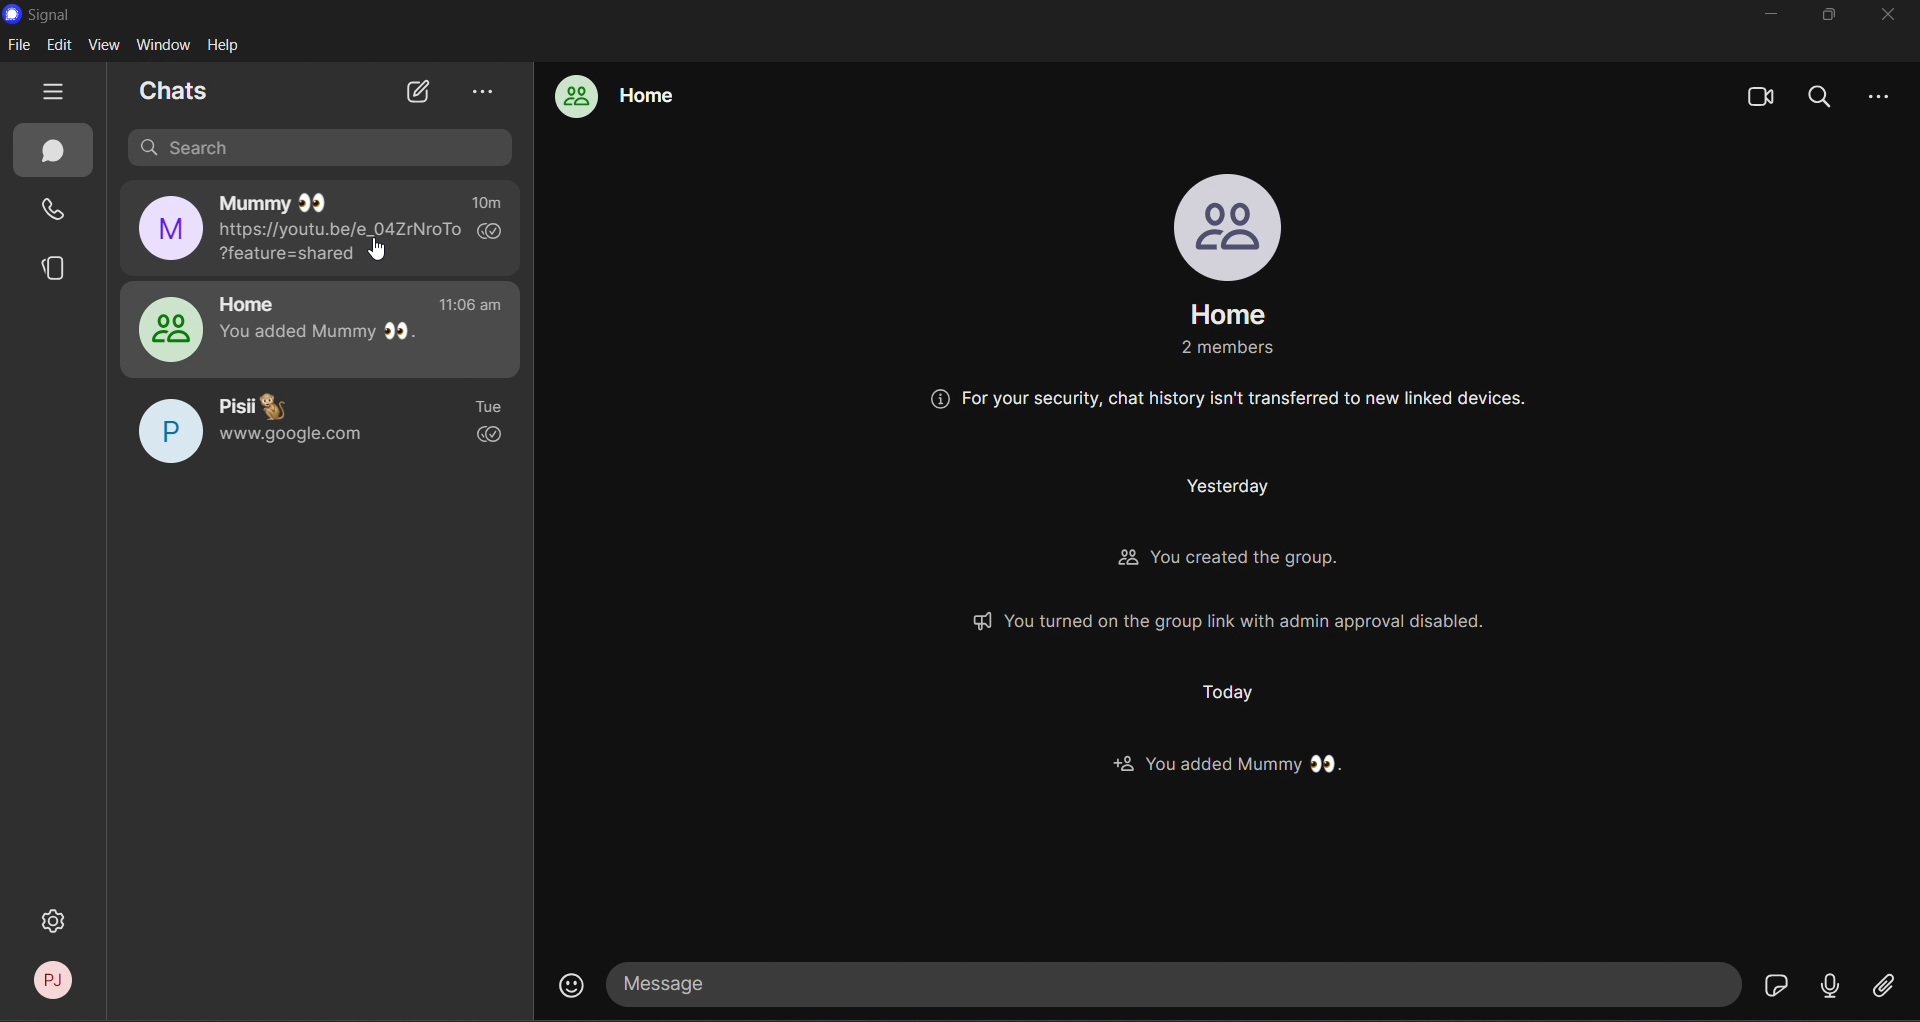 The width and height of the screenshot is (1920, 1022). What do you see at coordinates (104, 45) in the screenshot?
I see `view` at bounding box center [104, 45].